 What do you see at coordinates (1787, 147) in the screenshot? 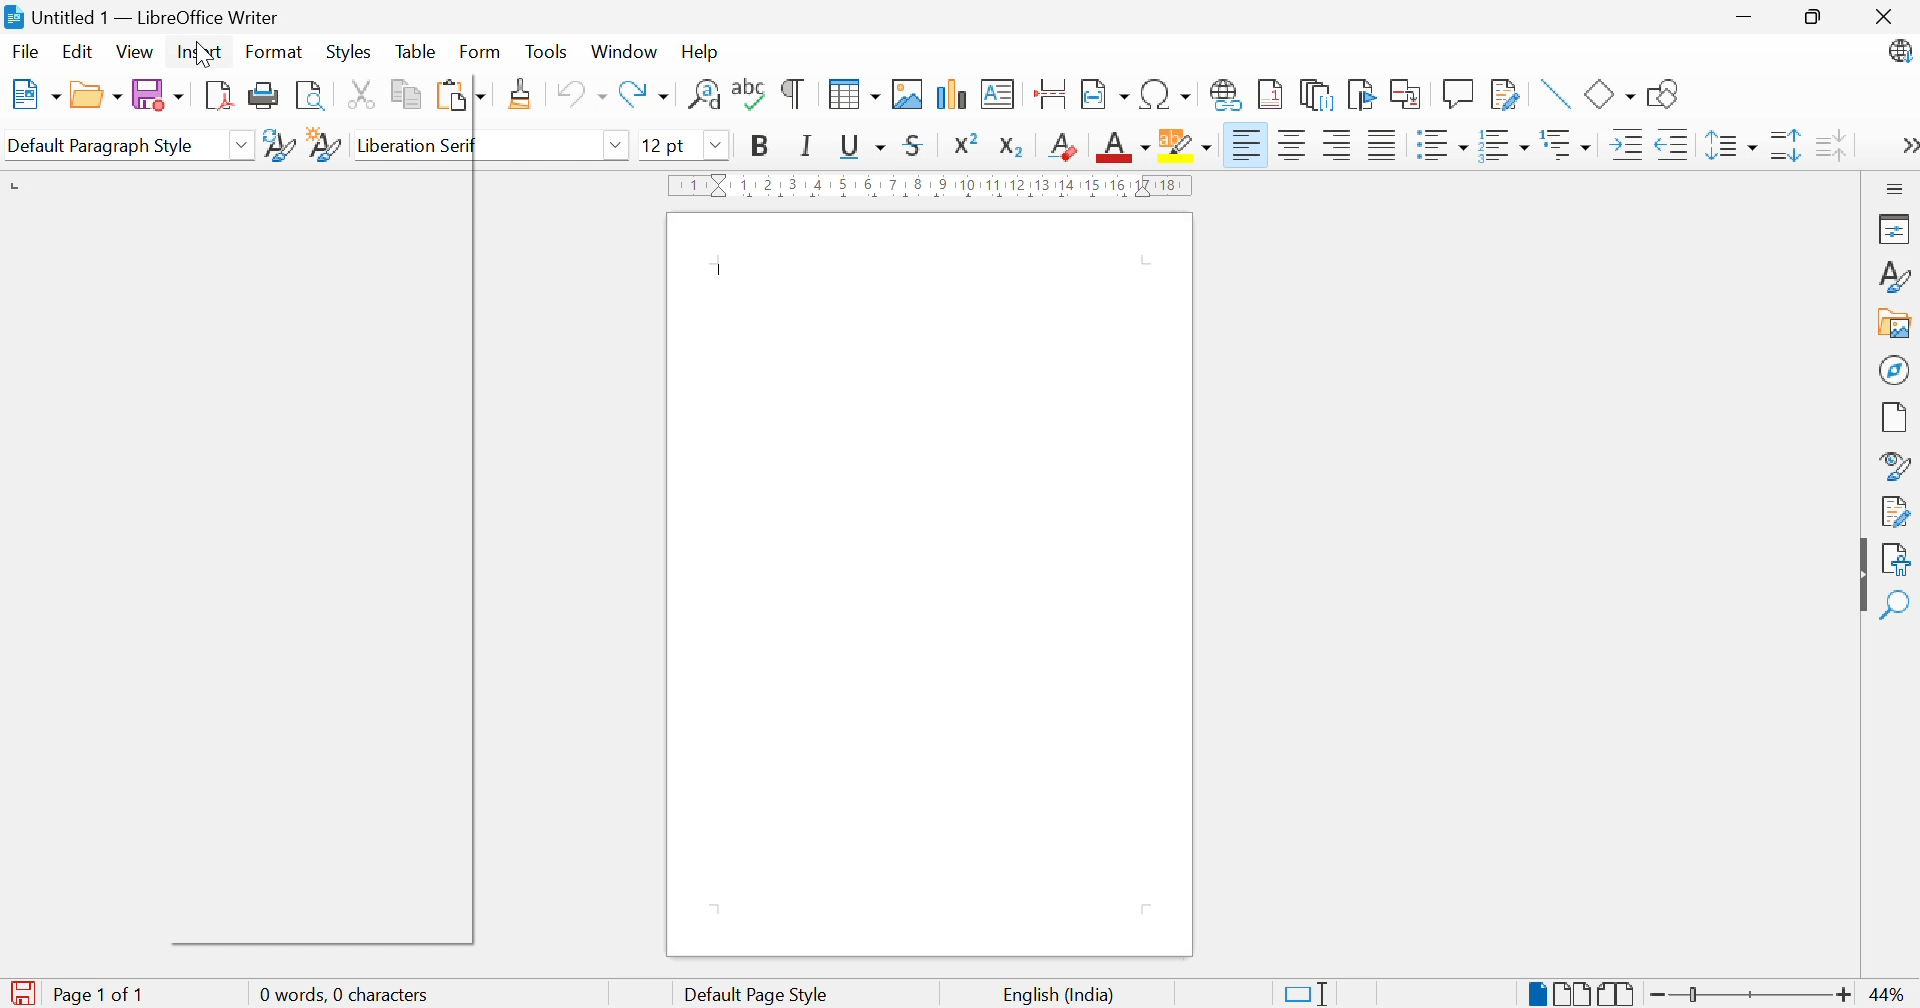
I see `Increase paragraph spacing` at bounding box center [1787, 147].